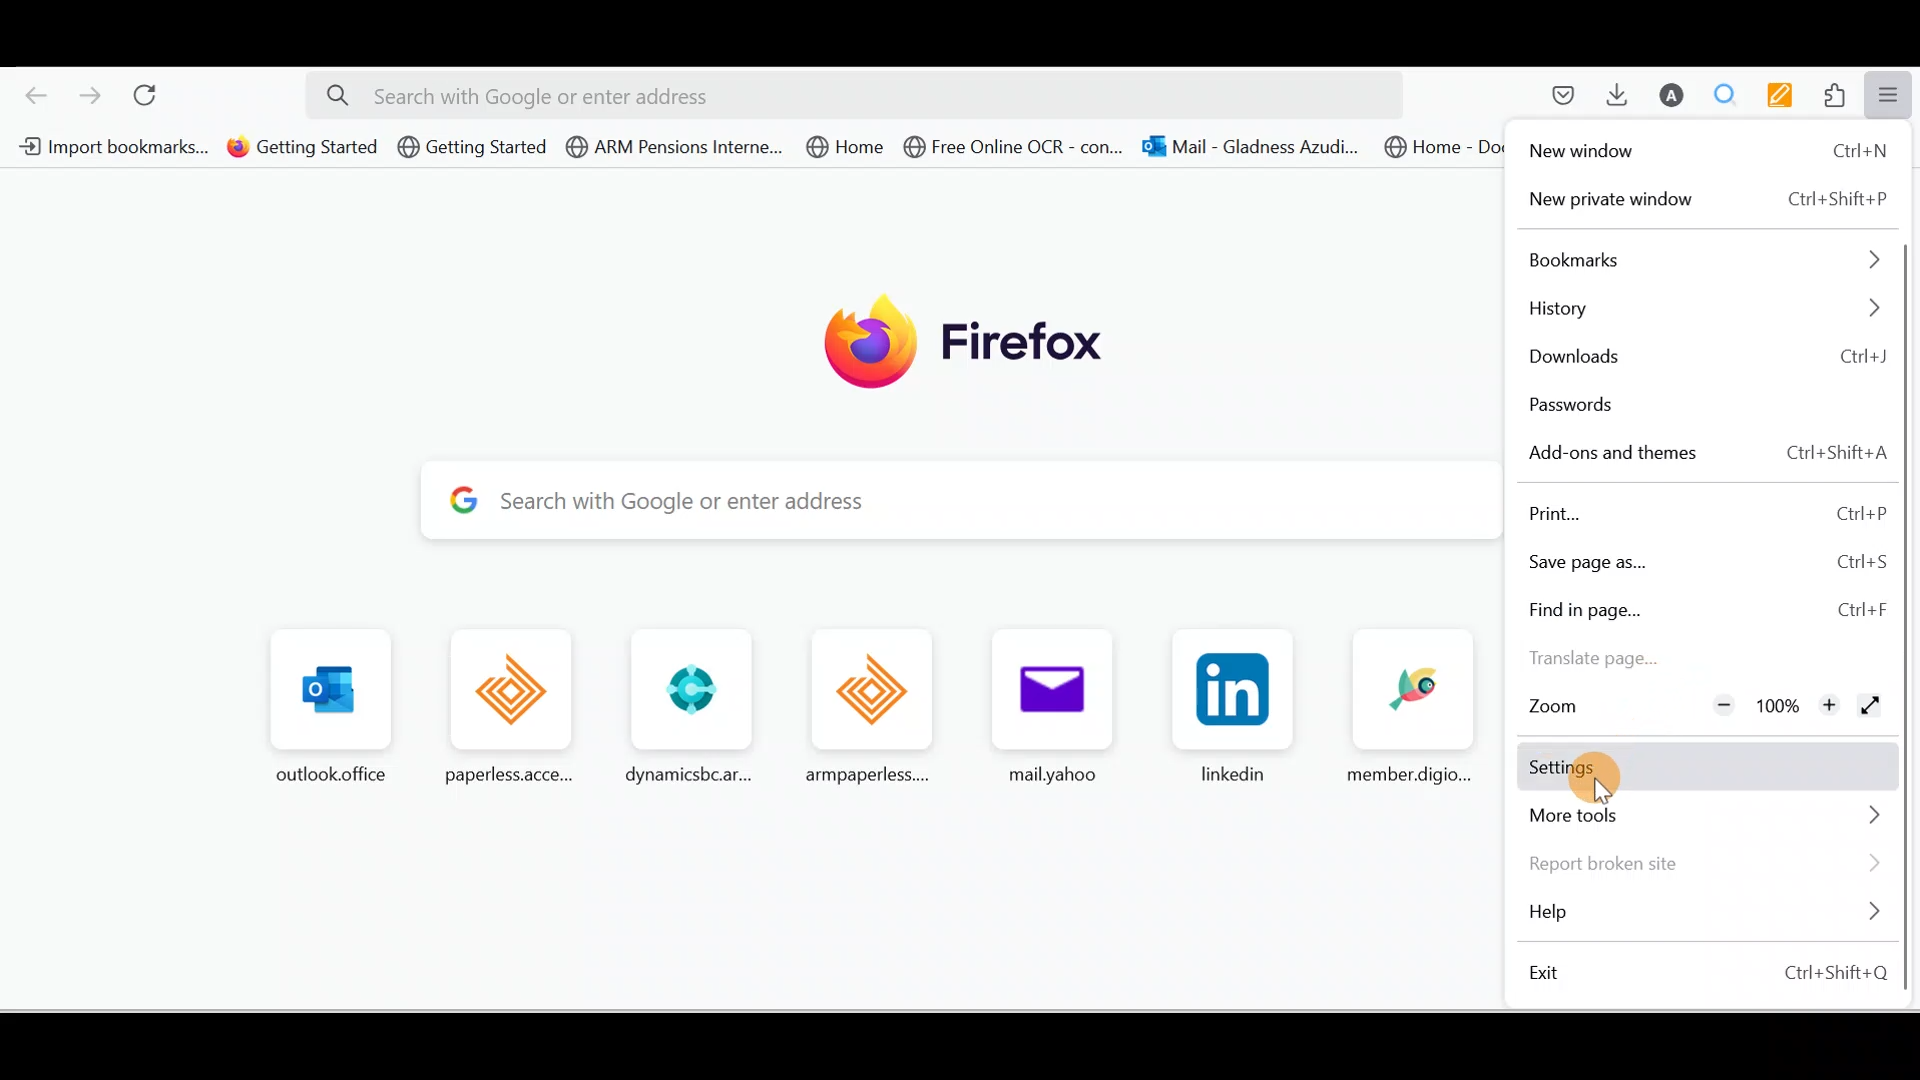 This screenshot has width=1920, height=1080. I want to click on Scroll bar, so click(1906, 490).